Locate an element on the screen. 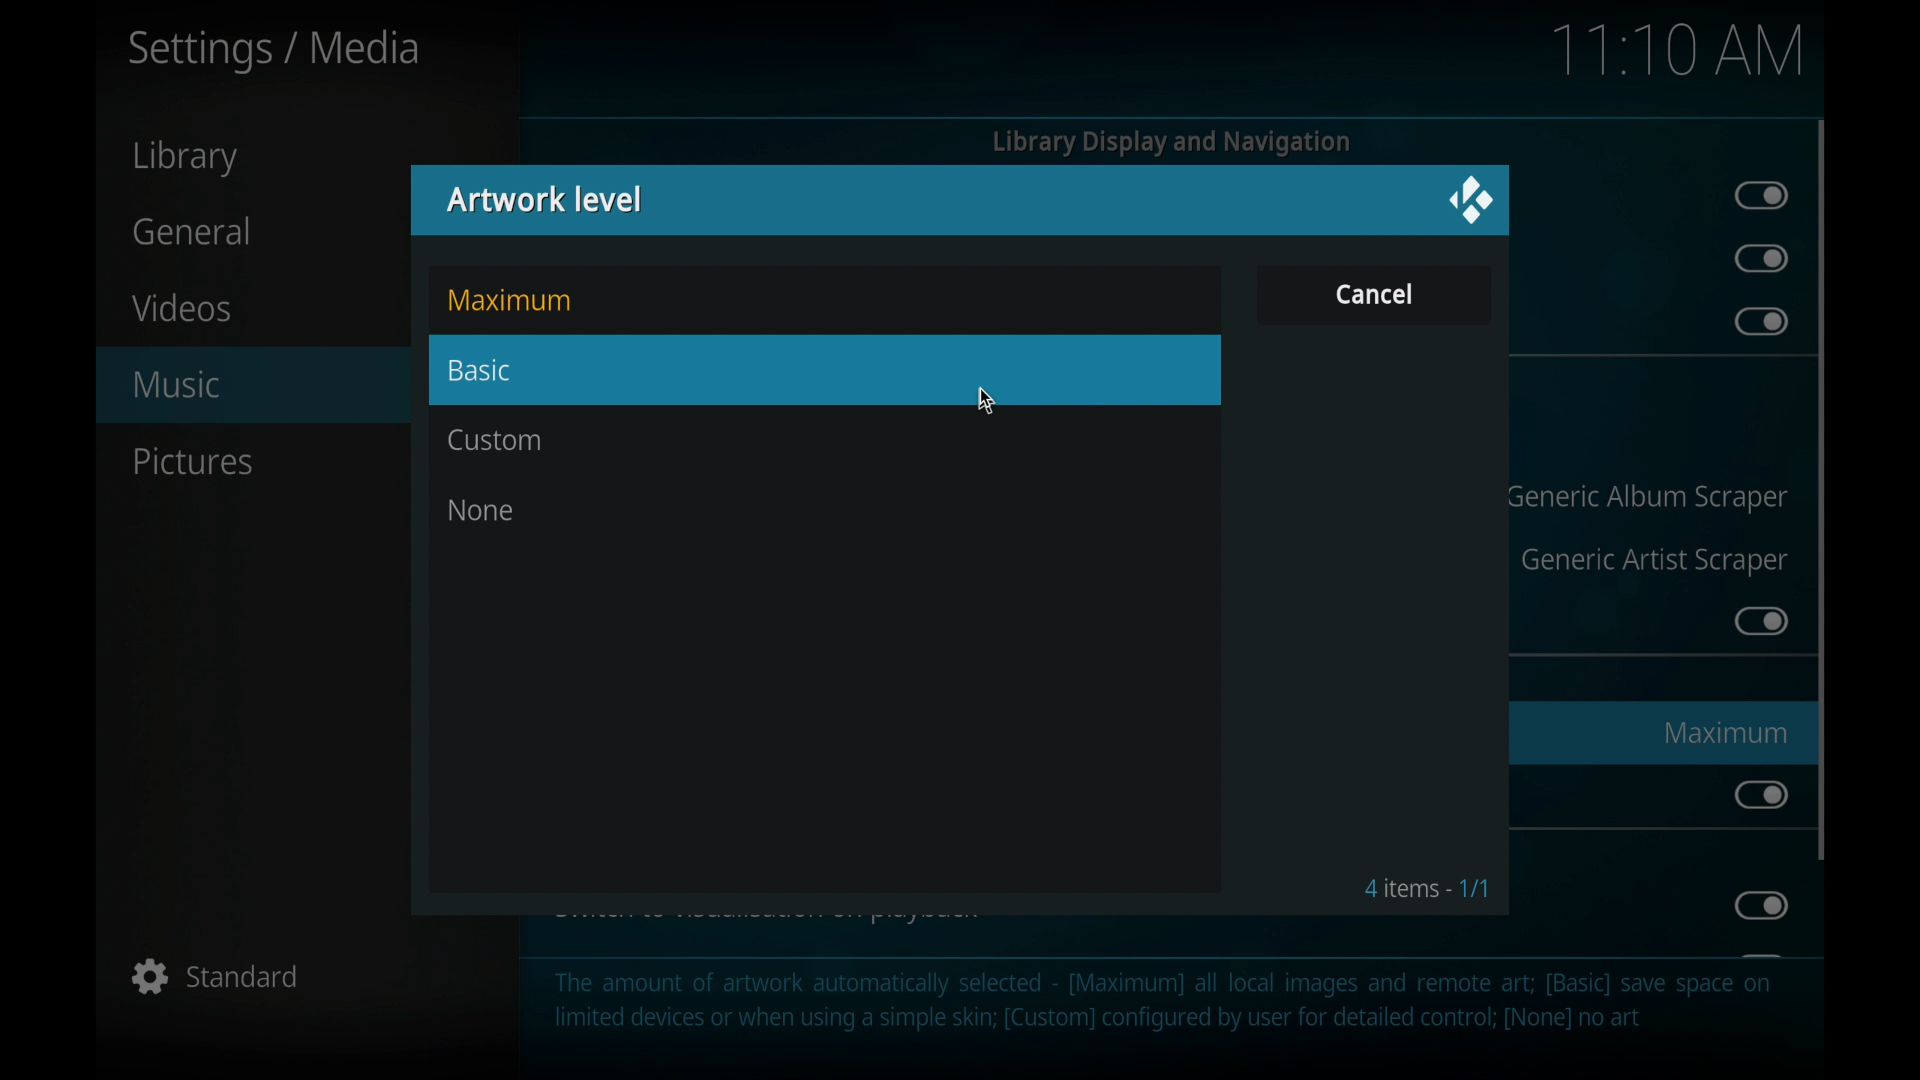 This screenshot has height=1080, width=1920. none is located at coordinates (480, 510).